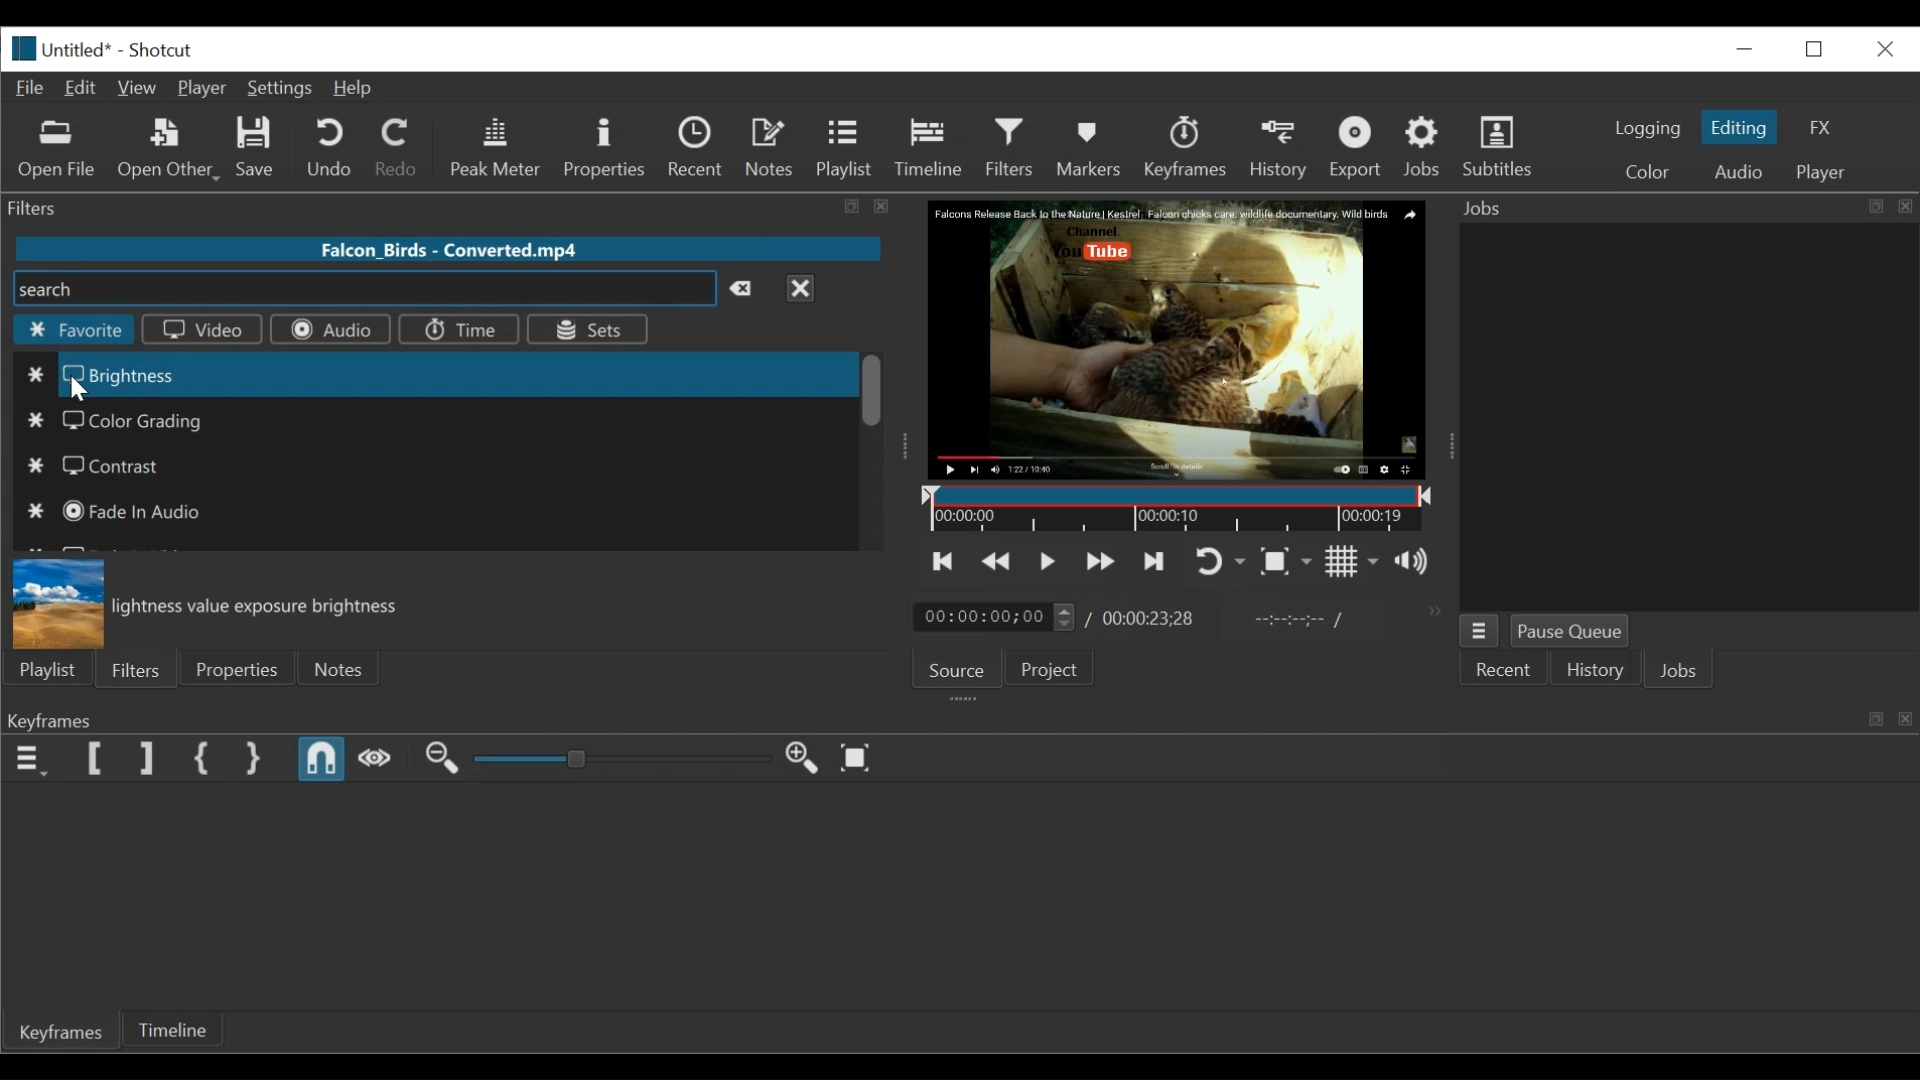 The height and width of the screenshot is (1080, 1920). What do you see at coordinates (998, 617) in the screenshot?
I see `Current duration` at bounding box center [998, 617].